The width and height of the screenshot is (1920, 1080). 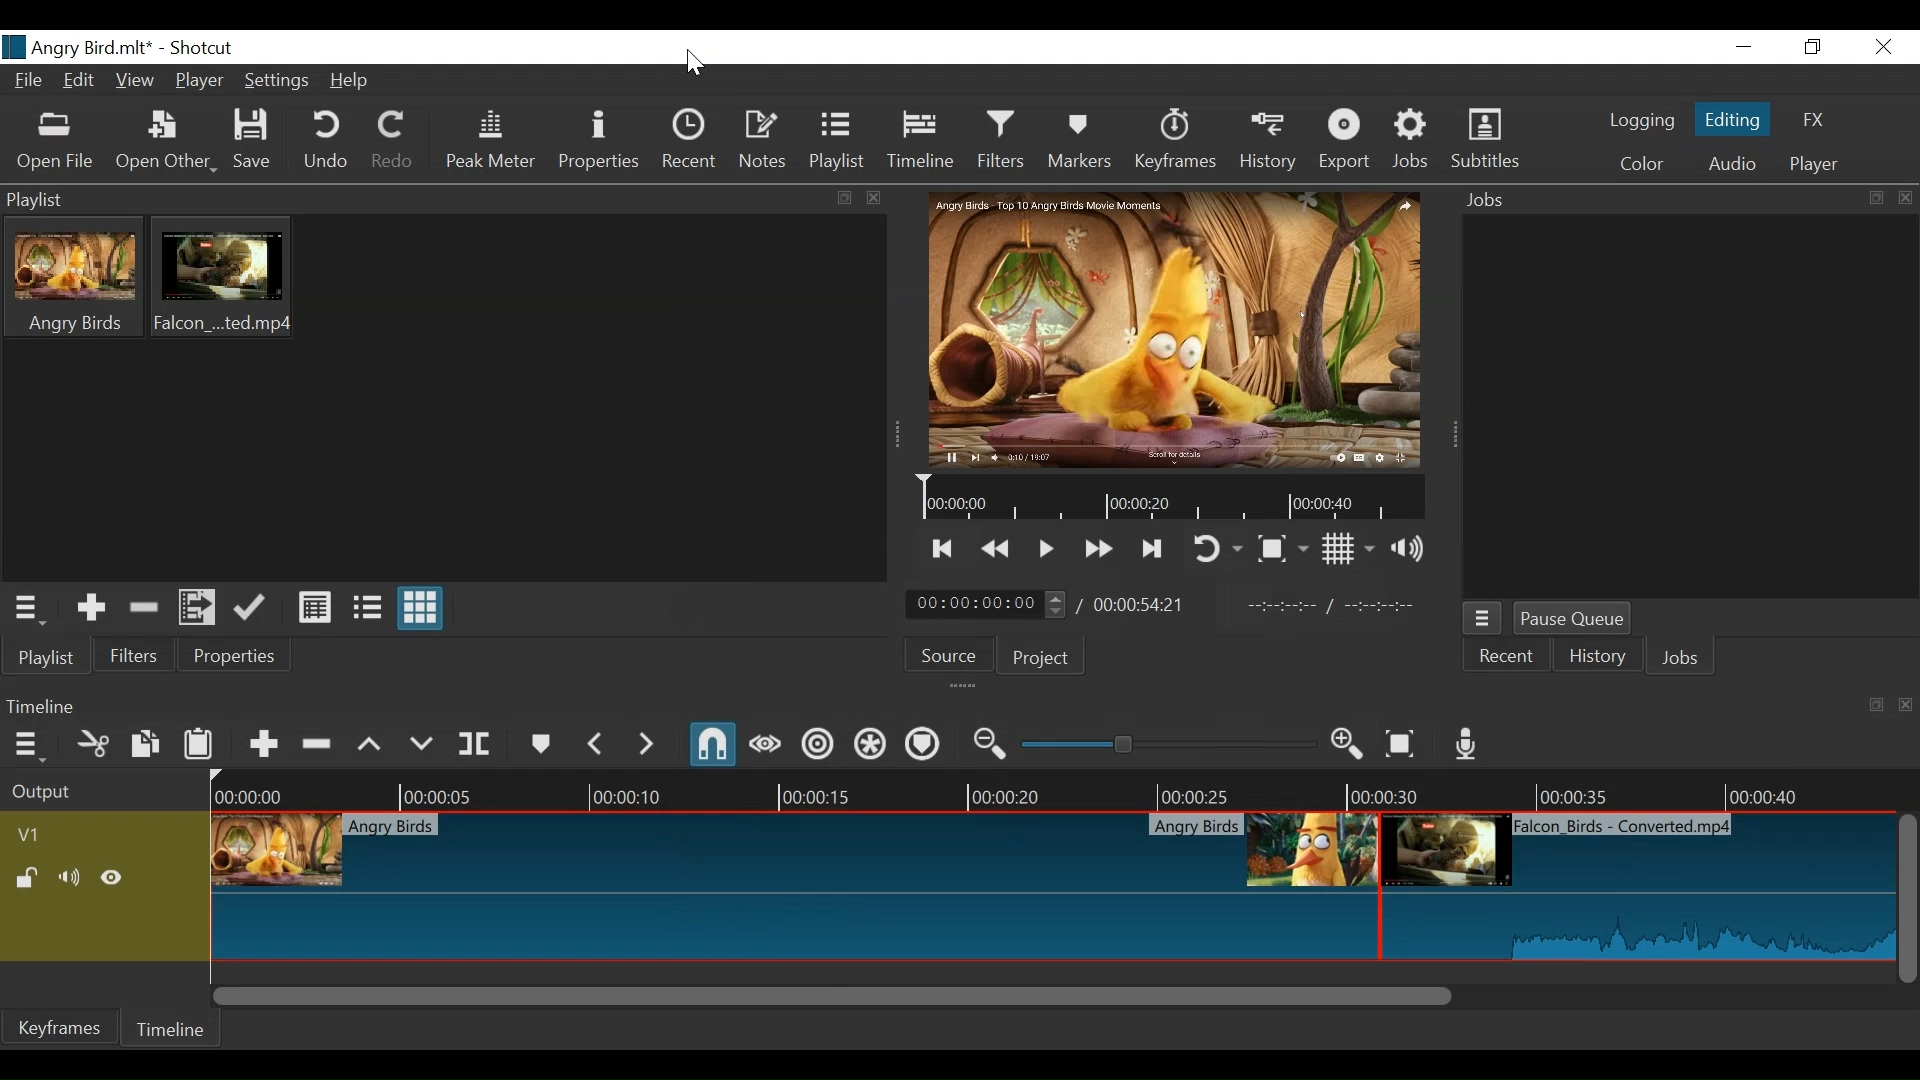 What do you see at coordinates (93, 745) in the screenshot?
I see `Cut` at bounding box center [93, 745].